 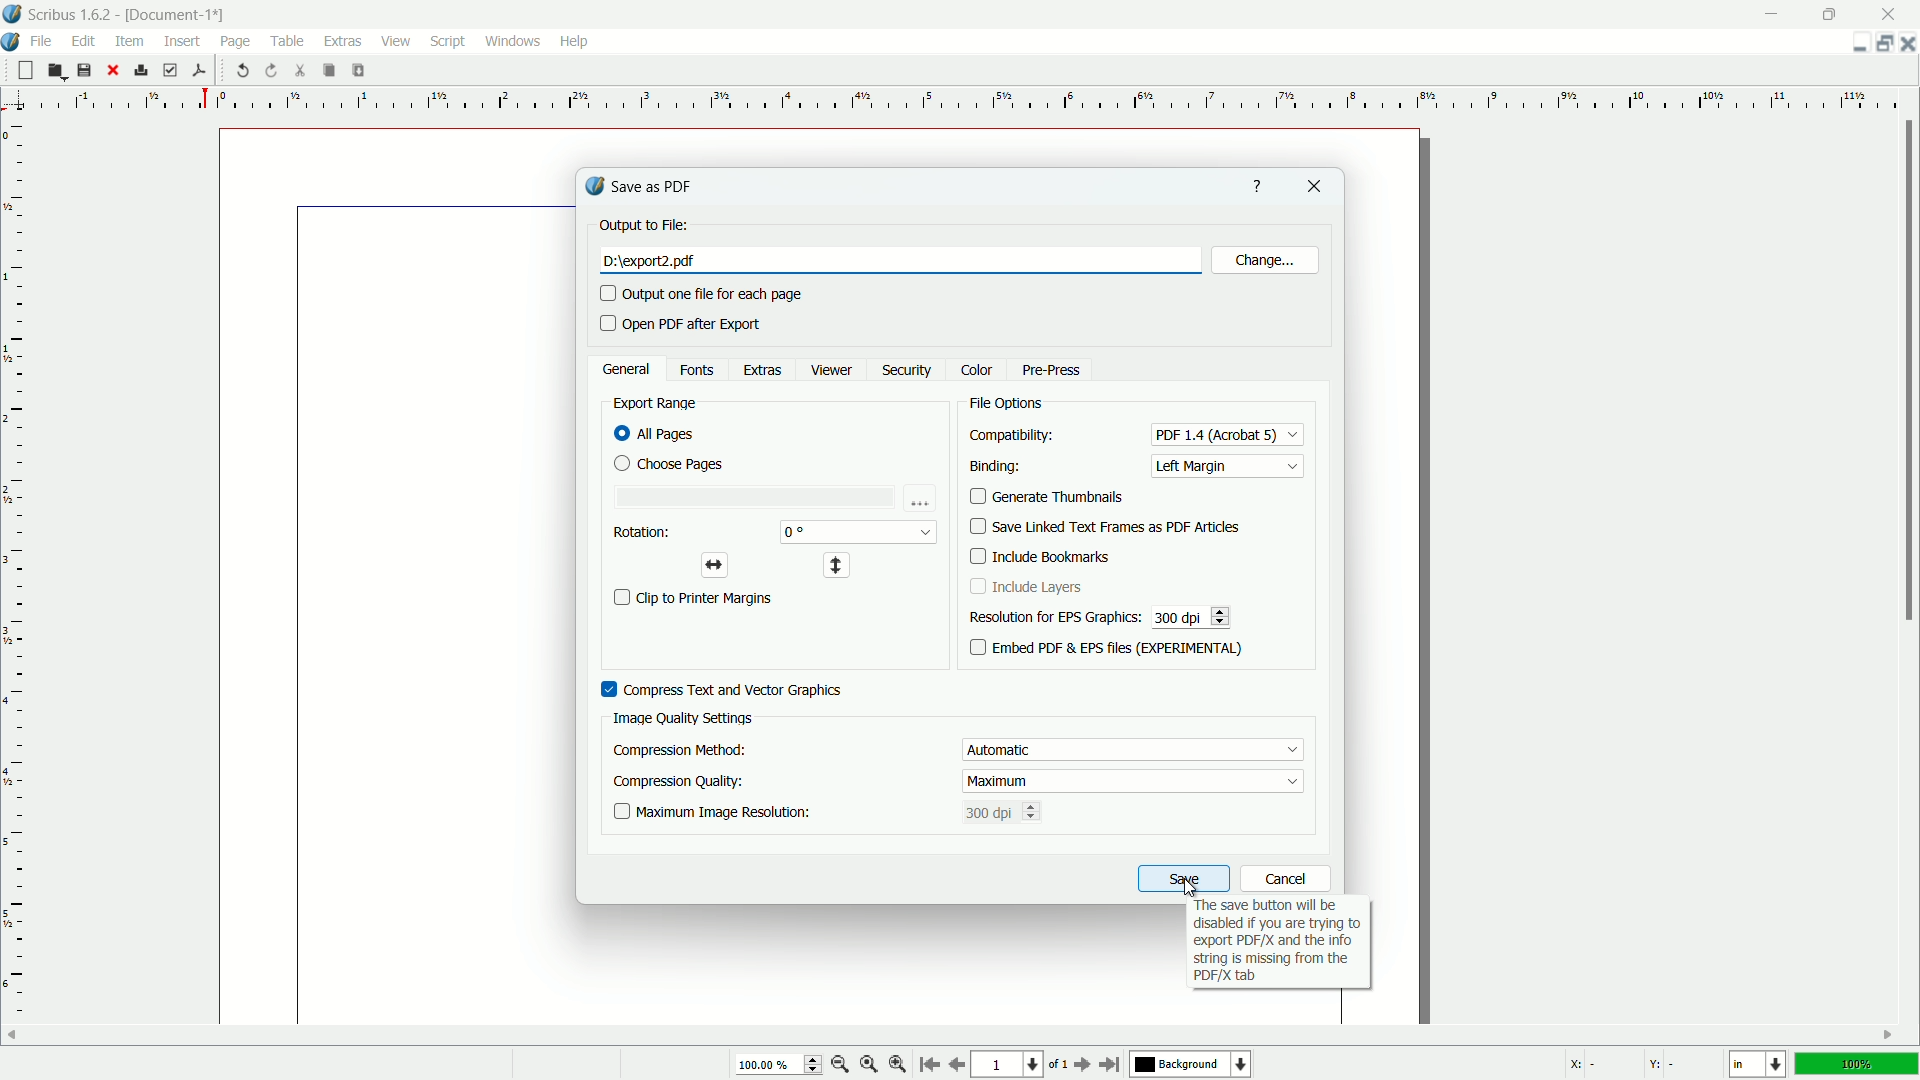 What do you see at coordinates (84, 70) in the screenshot?
I see `save` at bounding box center [84, 70].